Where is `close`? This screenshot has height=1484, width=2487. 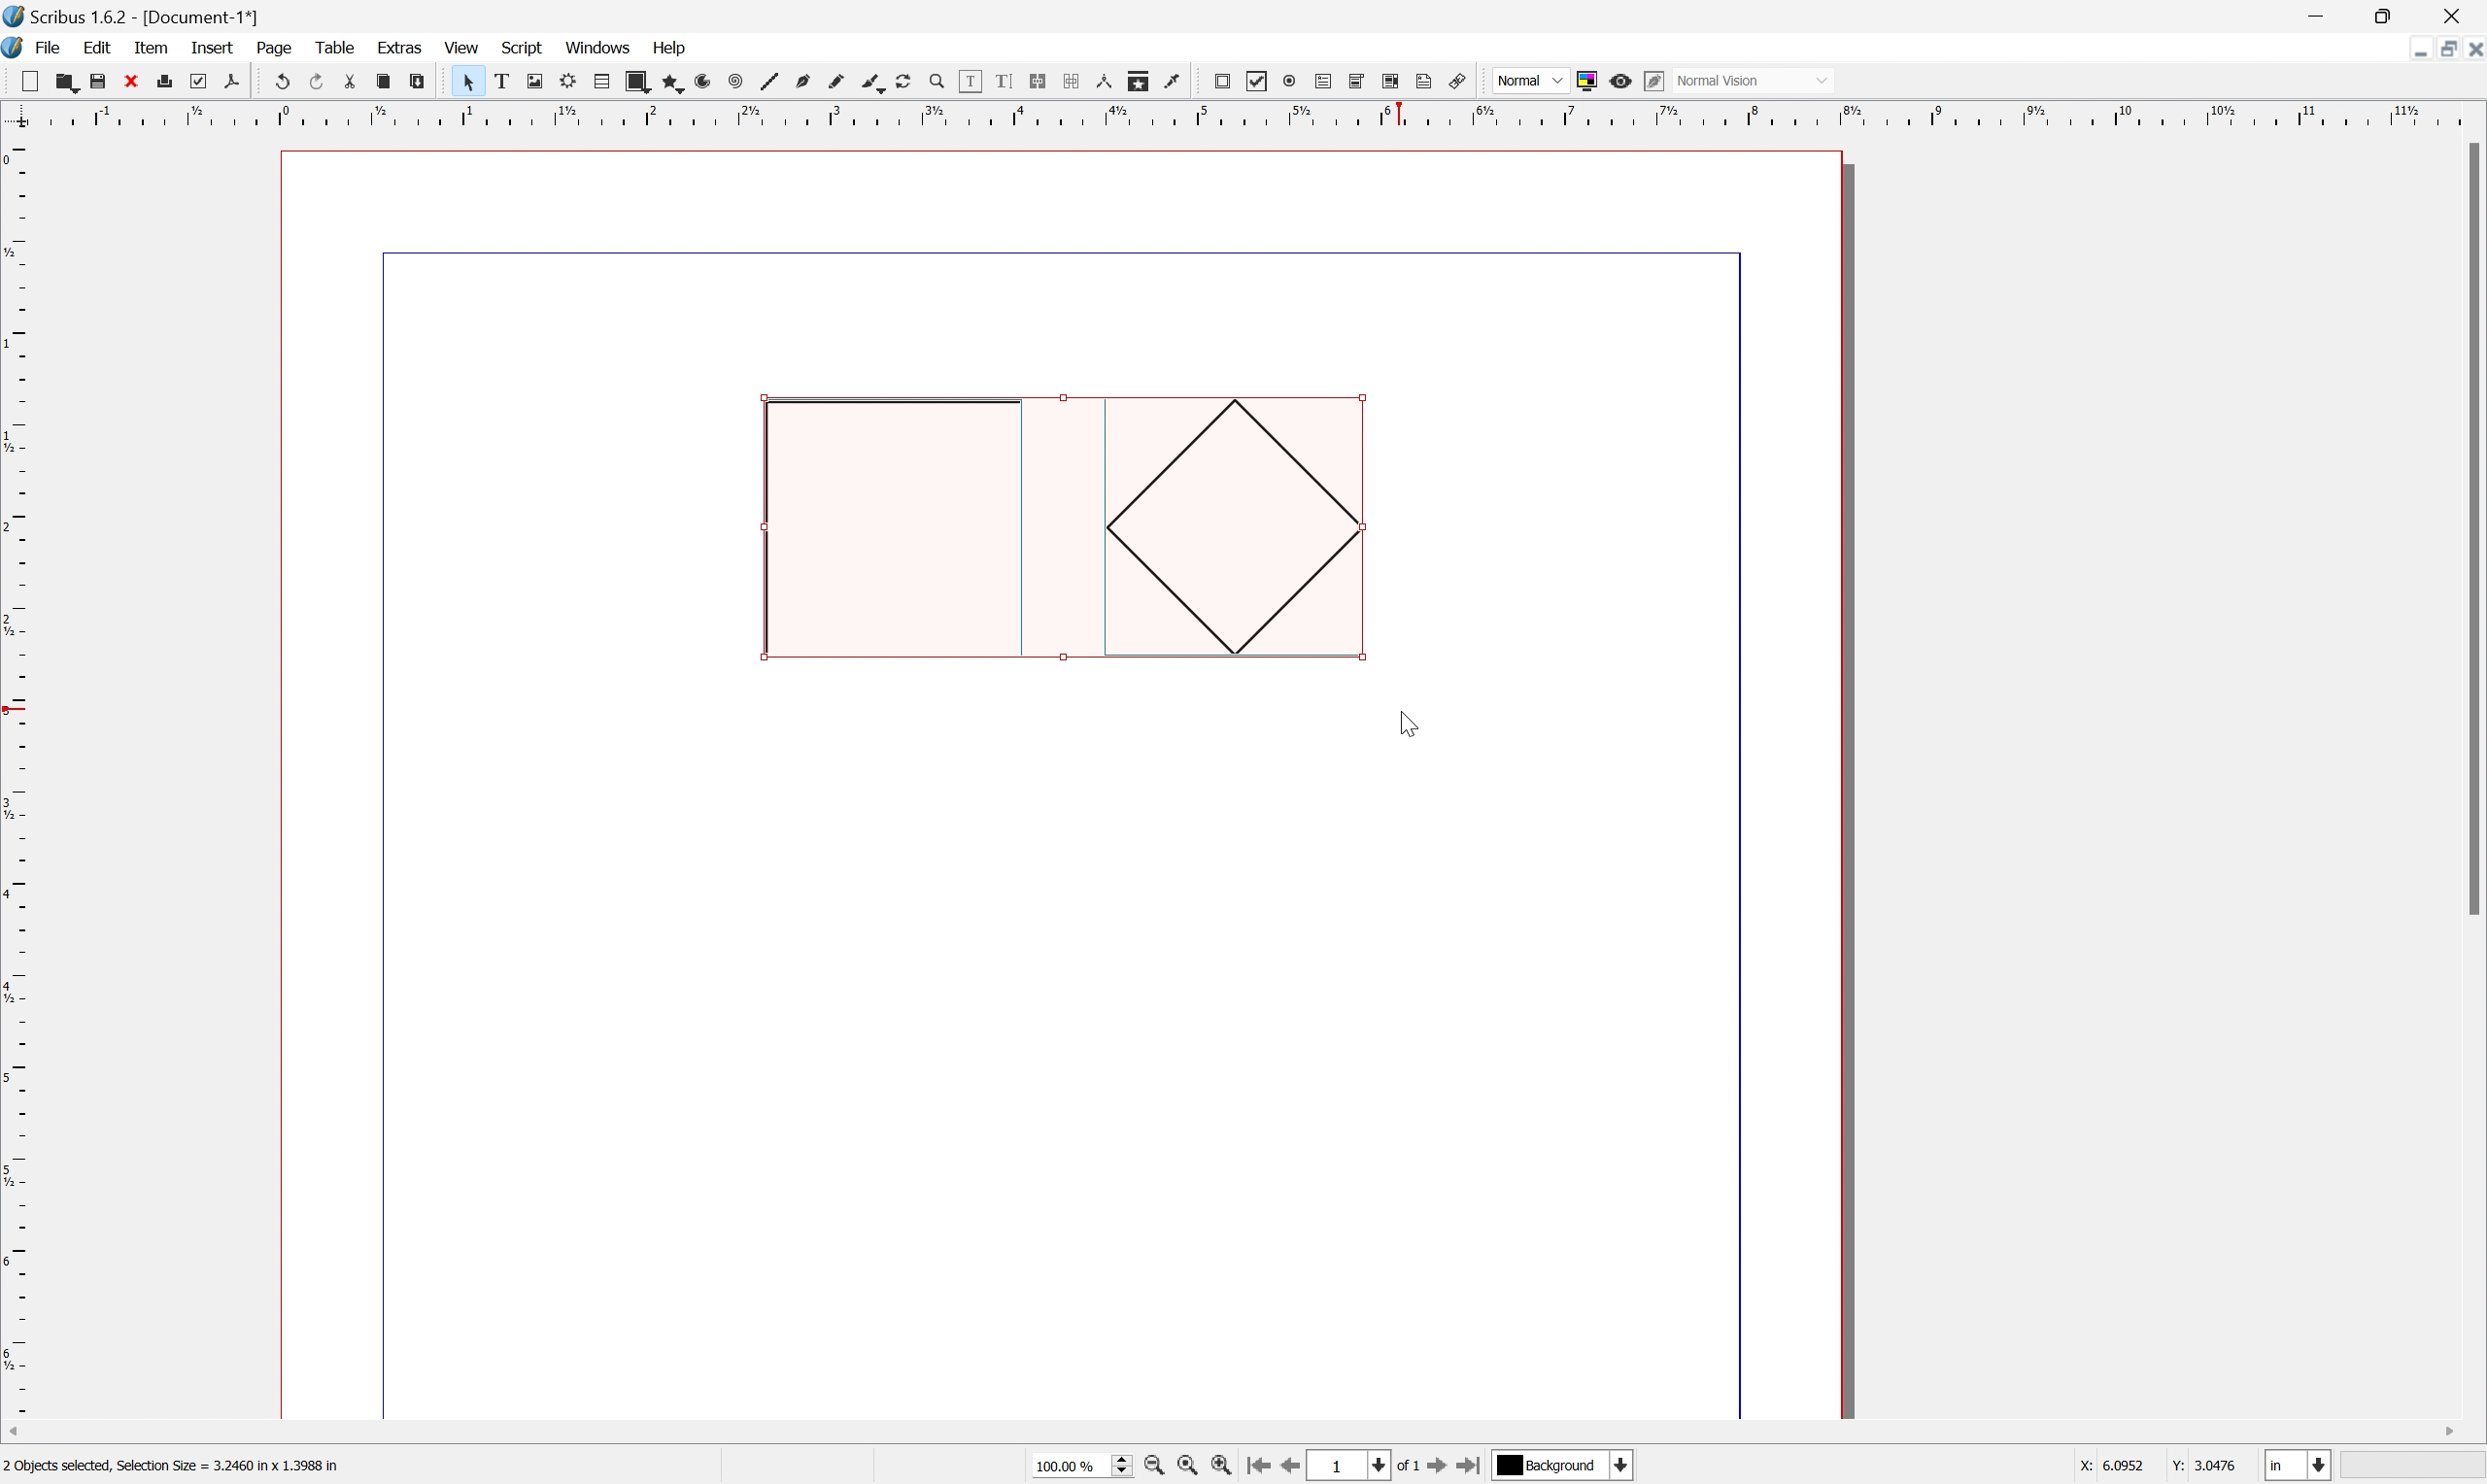 close is located at coordinates (126, 83).